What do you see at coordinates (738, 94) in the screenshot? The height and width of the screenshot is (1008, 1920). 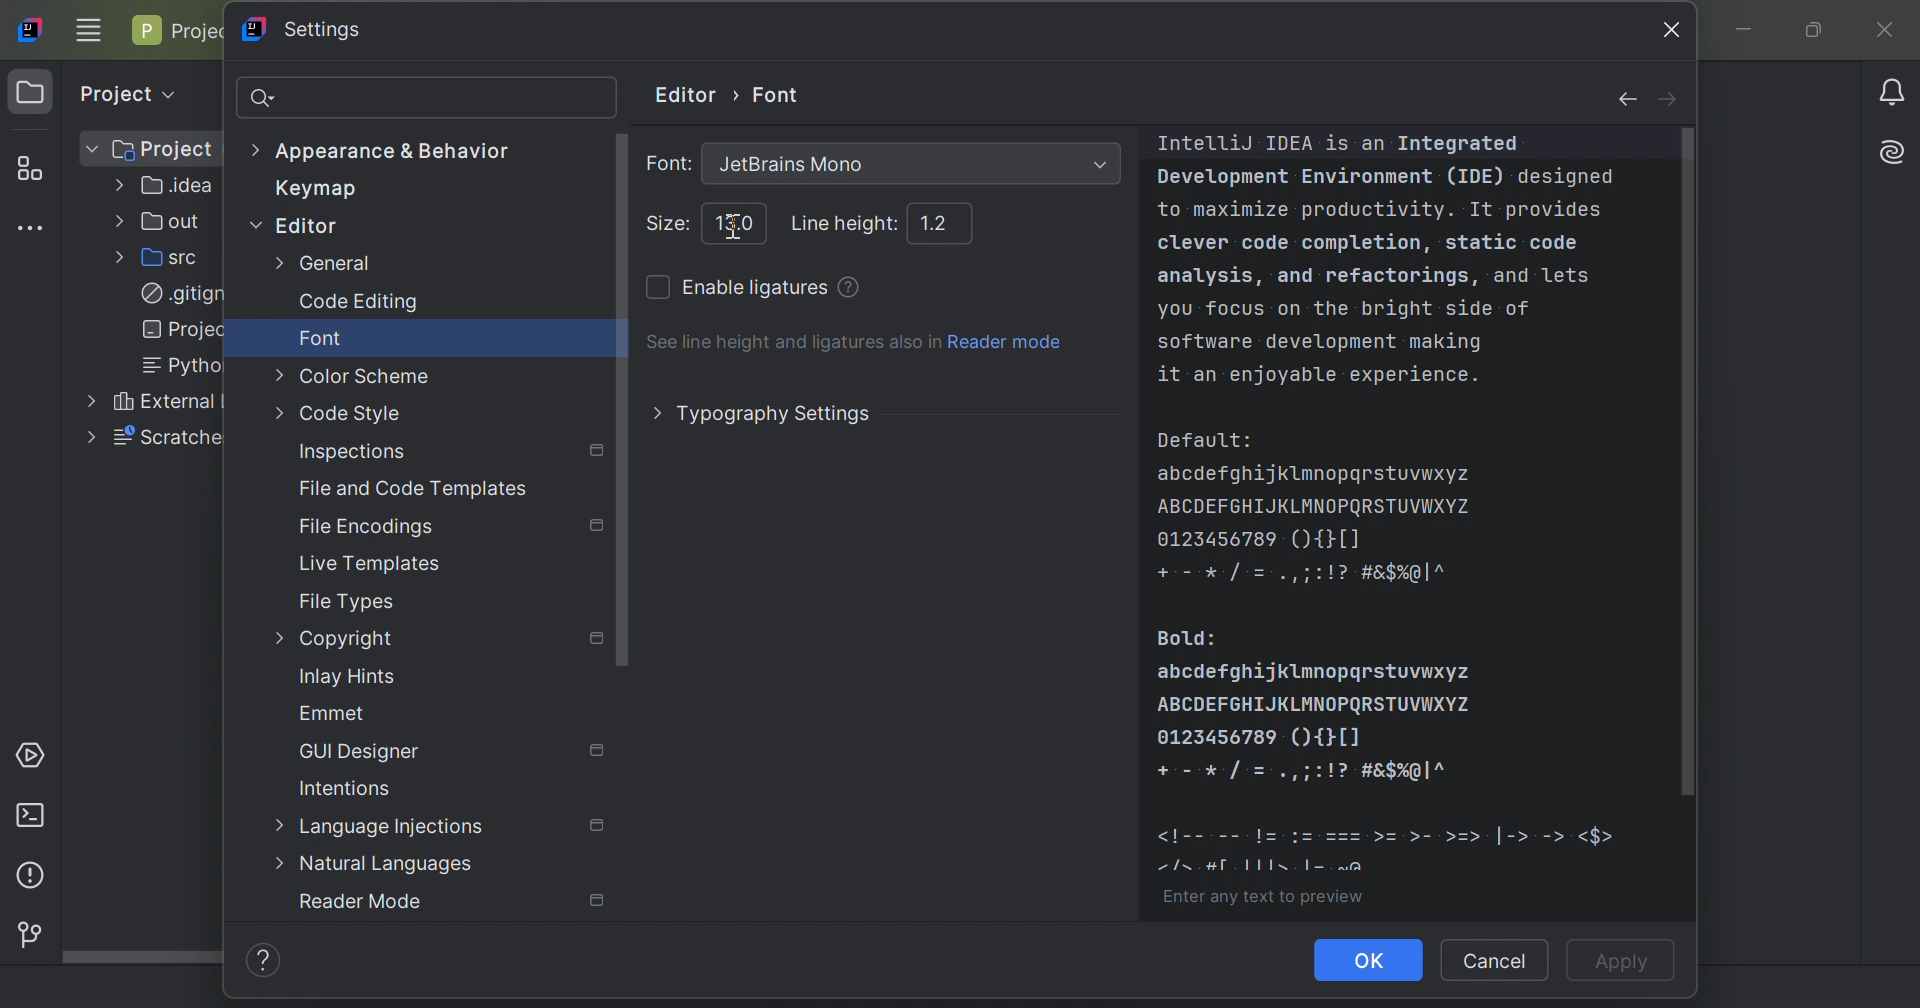 I see `Arrow` at bounding box center [738, 94].